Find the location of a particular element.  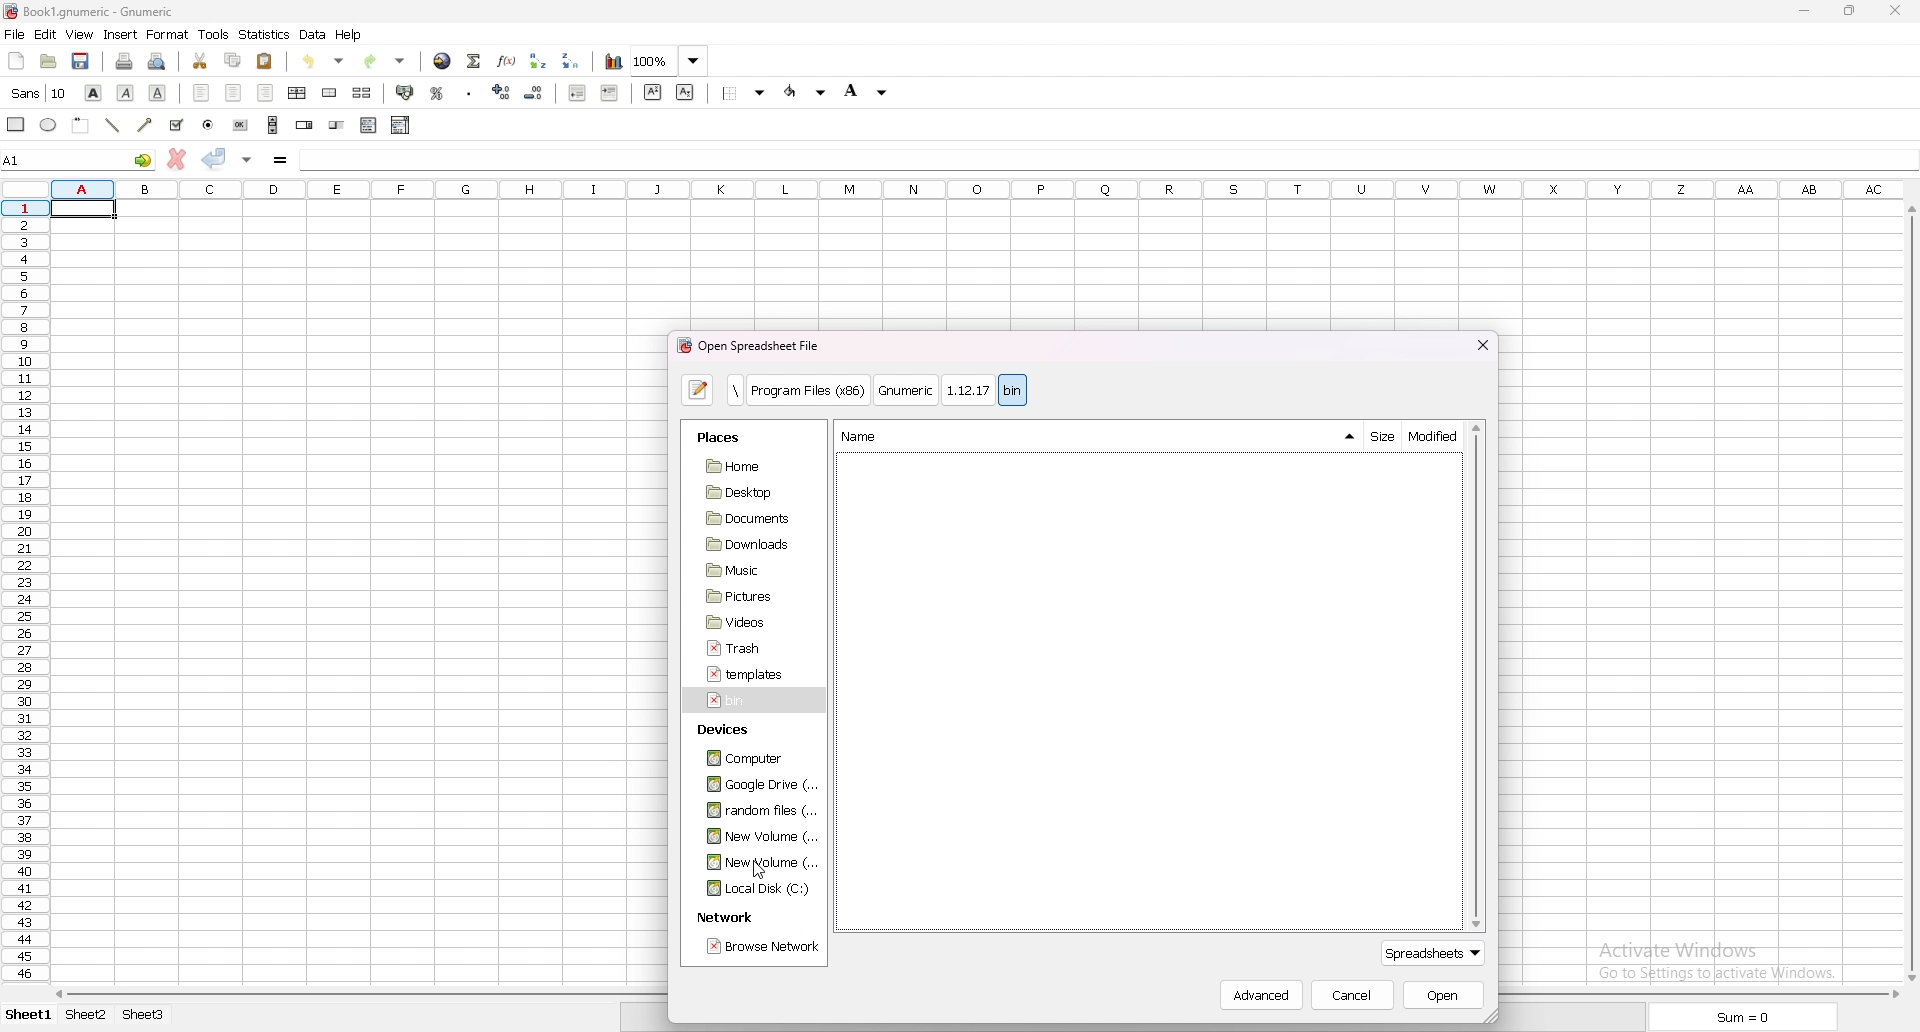

rows is located at coordinates (23, 593).